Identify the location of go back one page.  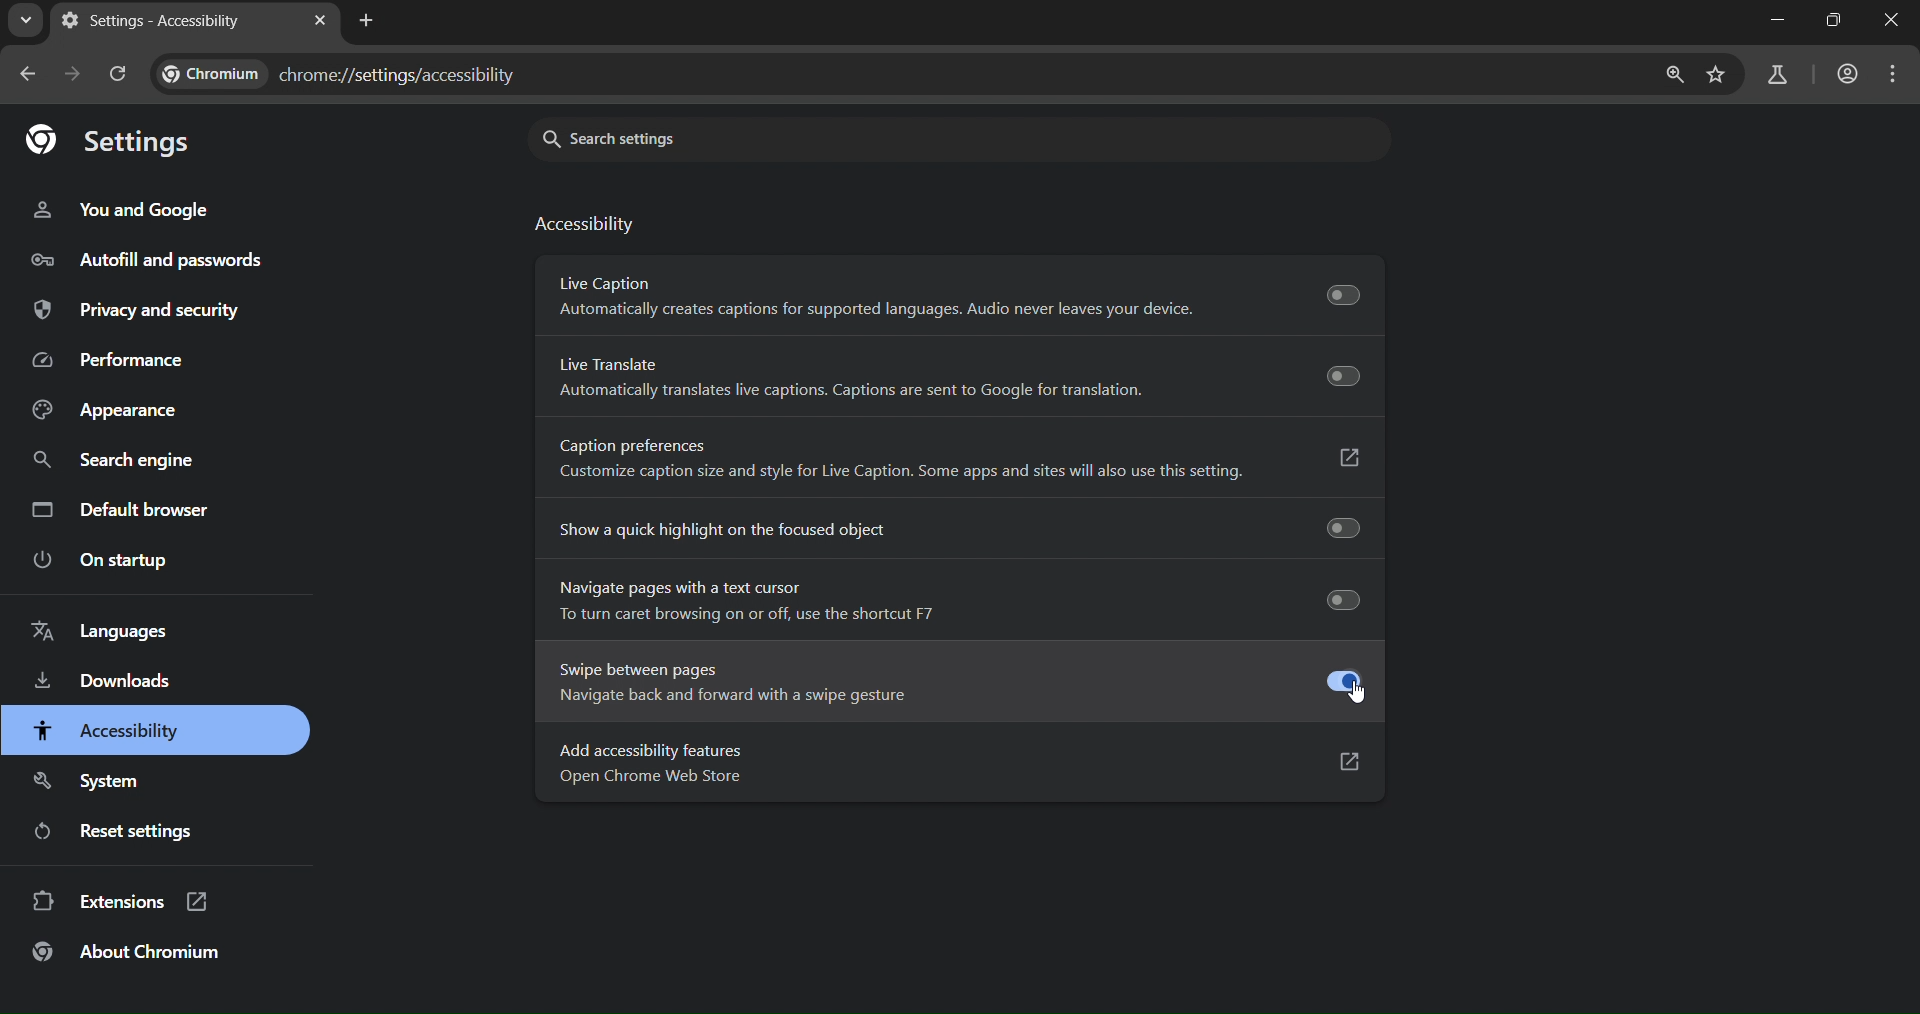
(29, 75).